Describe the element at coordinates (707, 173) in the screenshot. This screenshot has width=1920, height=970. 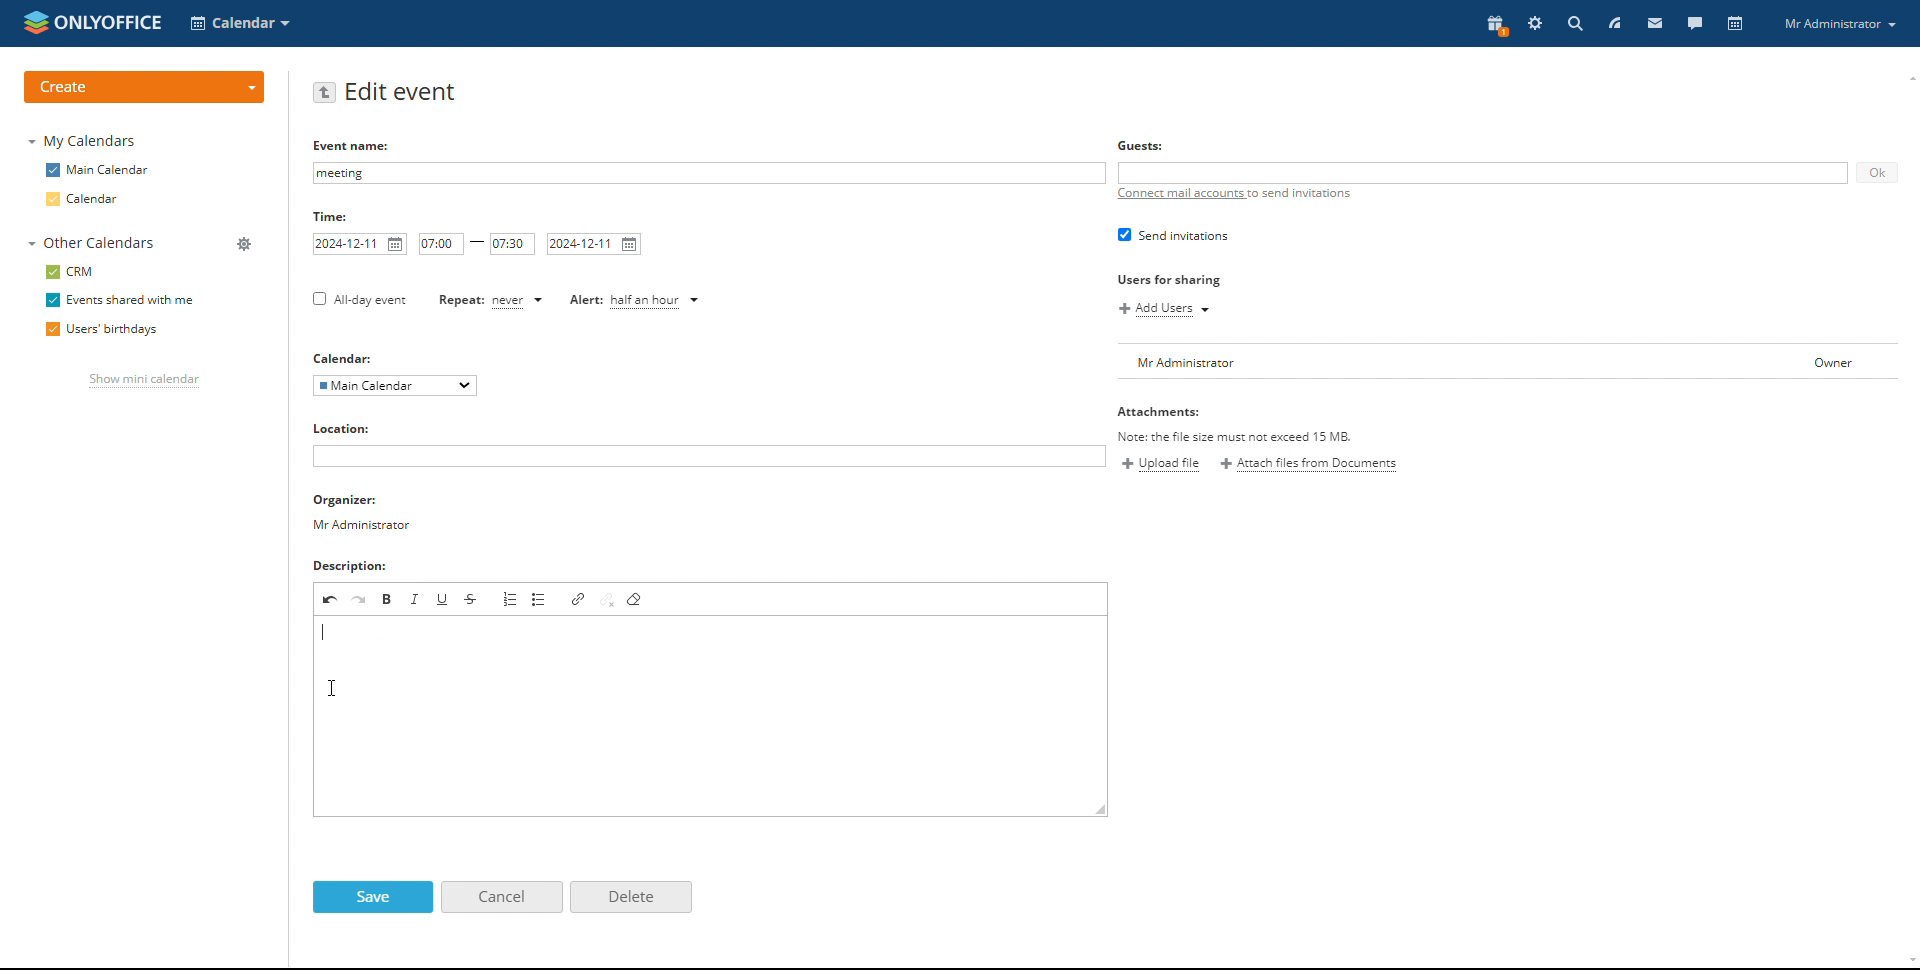
I see `add event name` at that location.